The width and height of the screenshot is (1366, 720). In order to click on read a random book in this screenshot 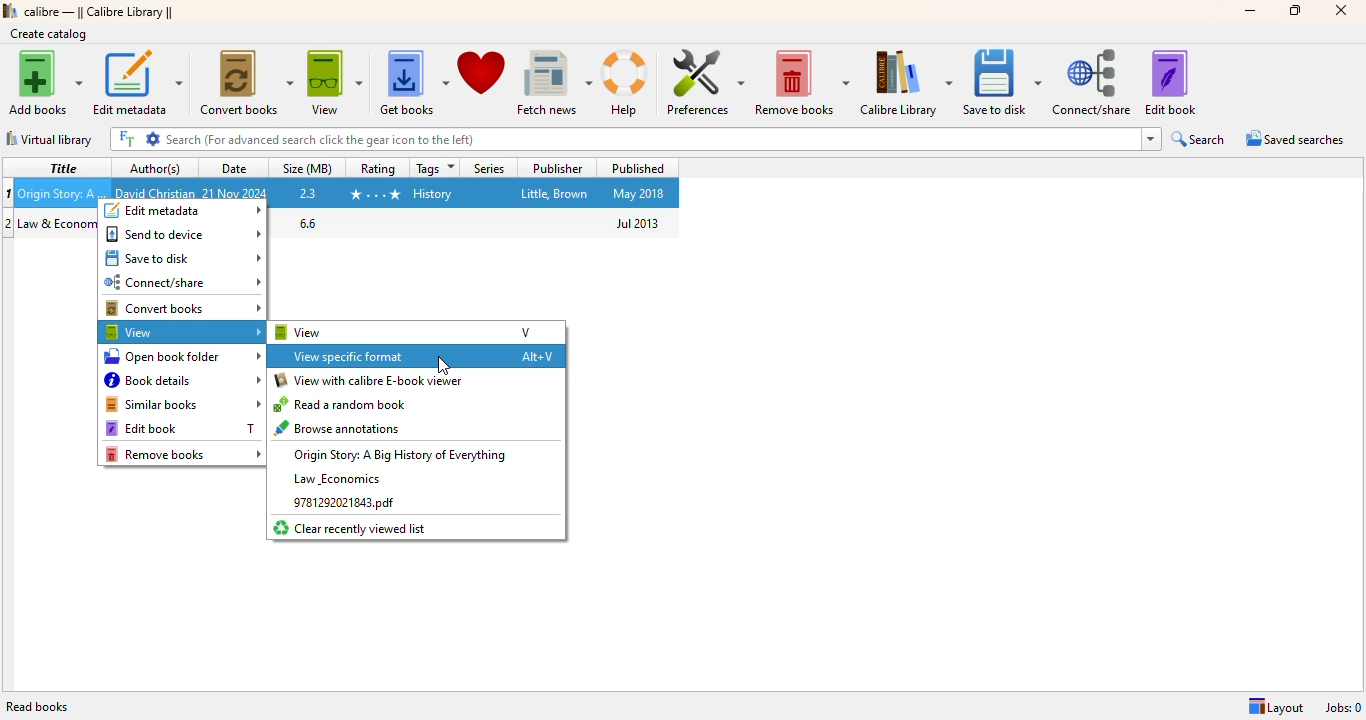, I will do `click(342, 404)`.